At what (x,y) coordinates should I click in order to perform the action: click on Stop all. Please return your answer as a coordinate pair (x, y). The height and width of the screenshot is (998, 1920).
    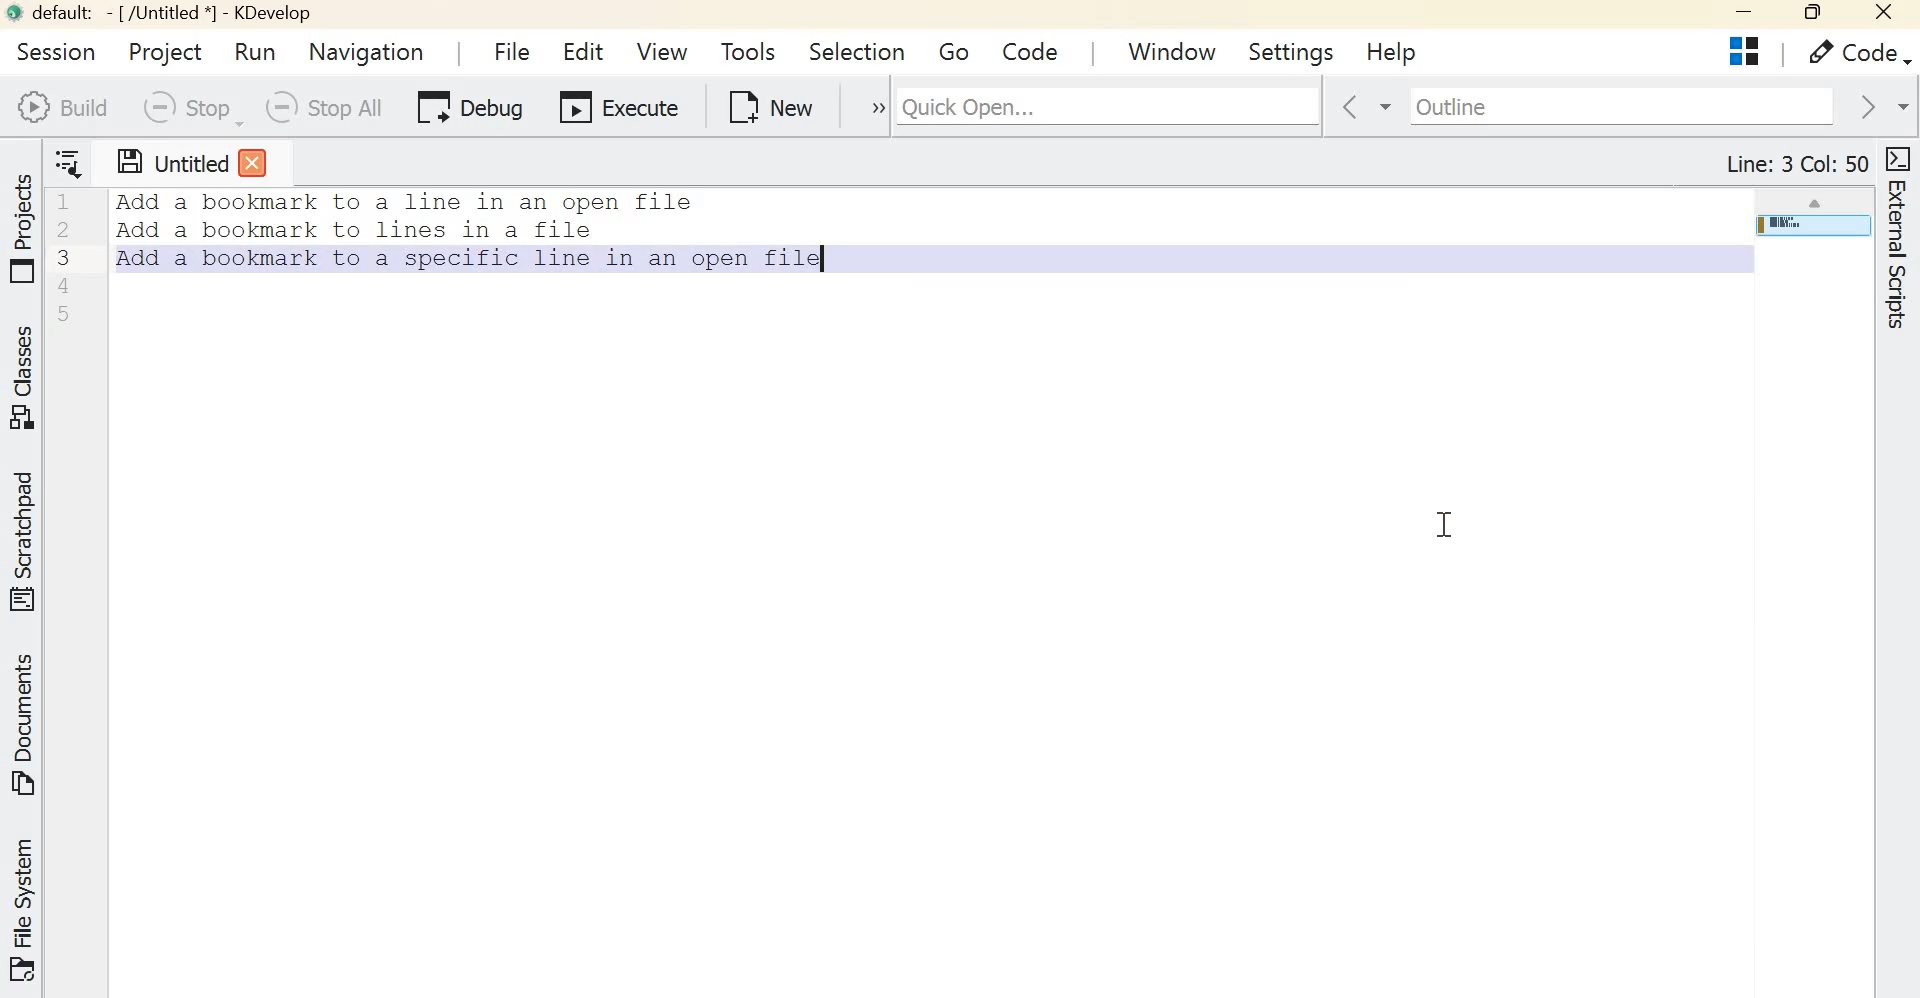
    Looking at the image, I should click on (328, 106).